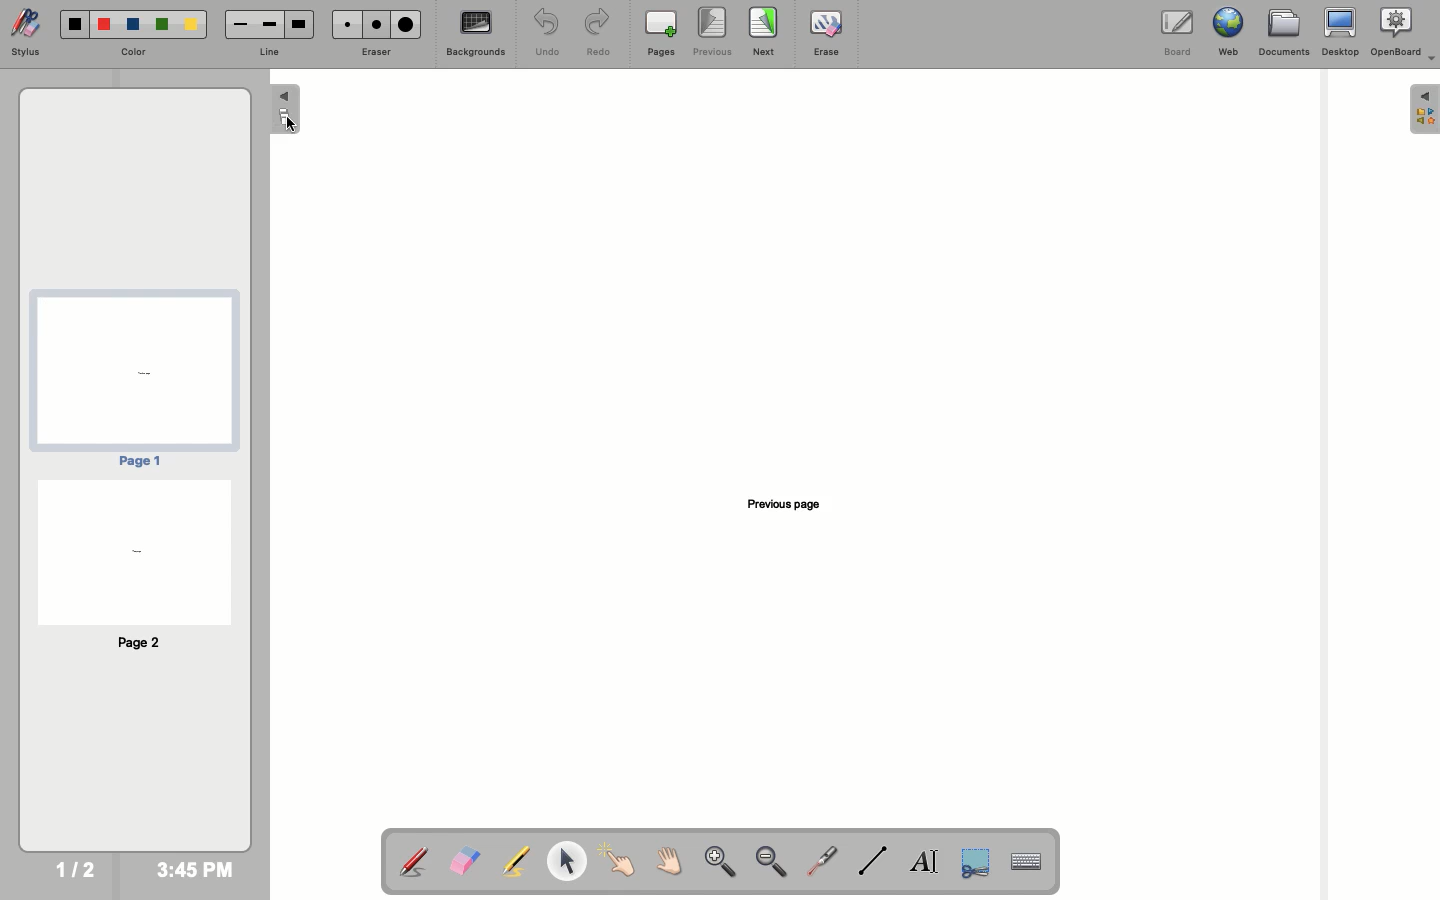 The height and width of the screenshot is (900, 1440). What do you see at coordinates (616, 860) in the screenshot?
I see `Interact with items` at bounding box center [616, 860].